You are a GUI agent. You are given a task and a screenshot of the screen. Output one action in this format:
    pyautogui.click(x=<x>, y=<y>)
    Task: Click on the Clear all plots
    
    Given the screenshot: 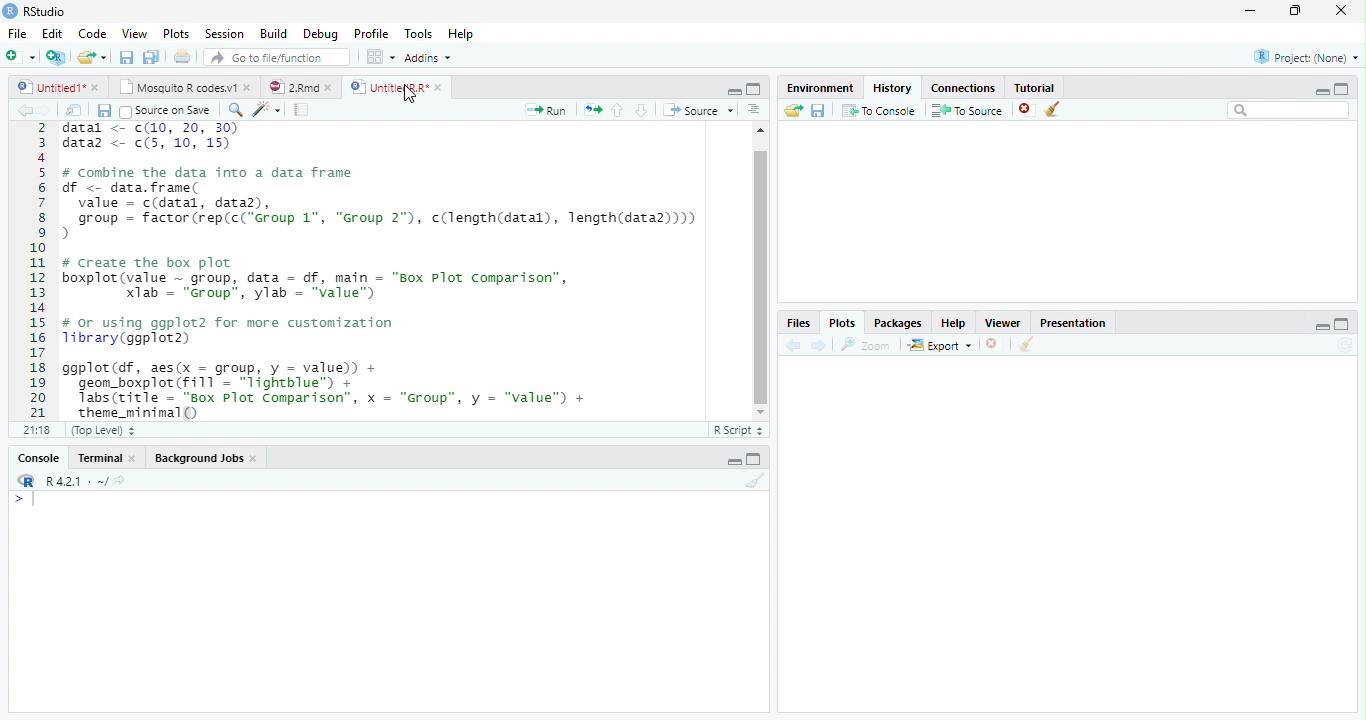 What is the action you would take?
    pyautogui.click(x=1027, y=344)
    